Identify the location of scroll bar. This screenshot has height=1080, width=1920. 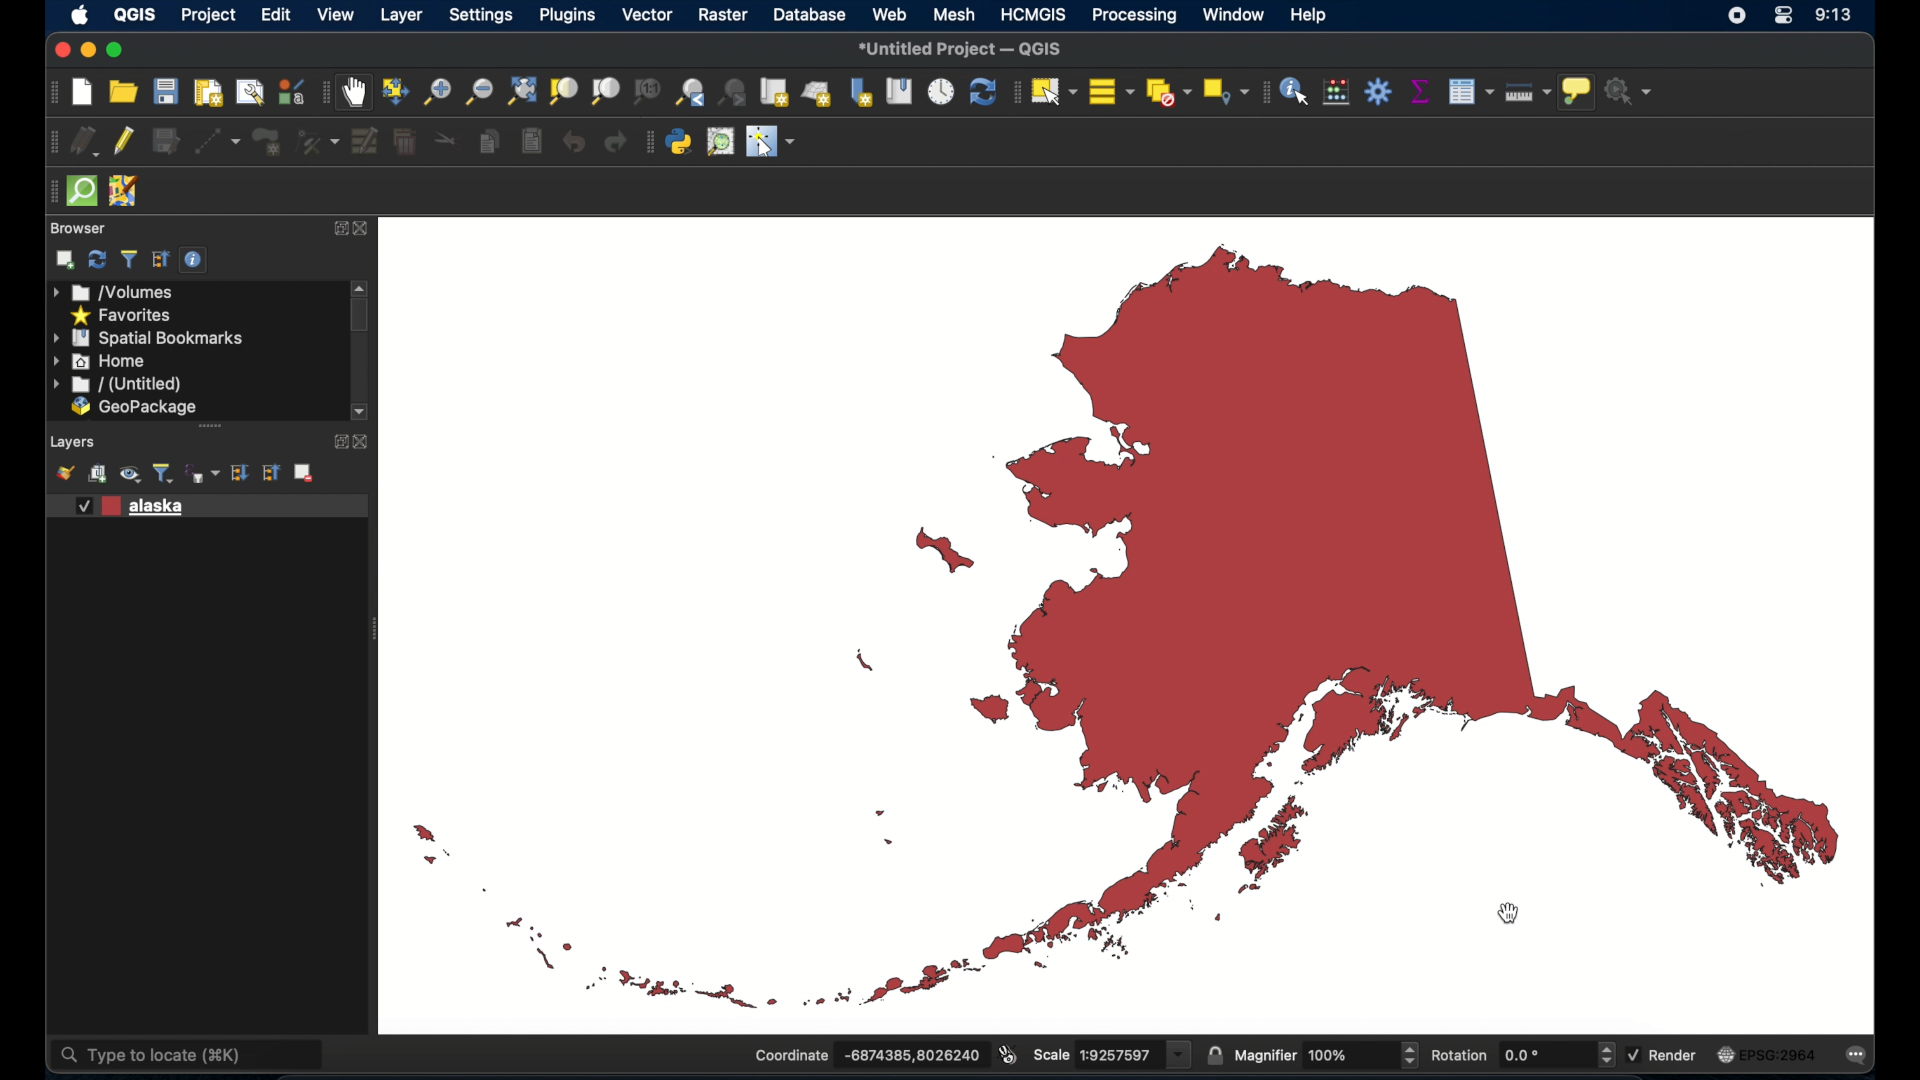
(204, 427).